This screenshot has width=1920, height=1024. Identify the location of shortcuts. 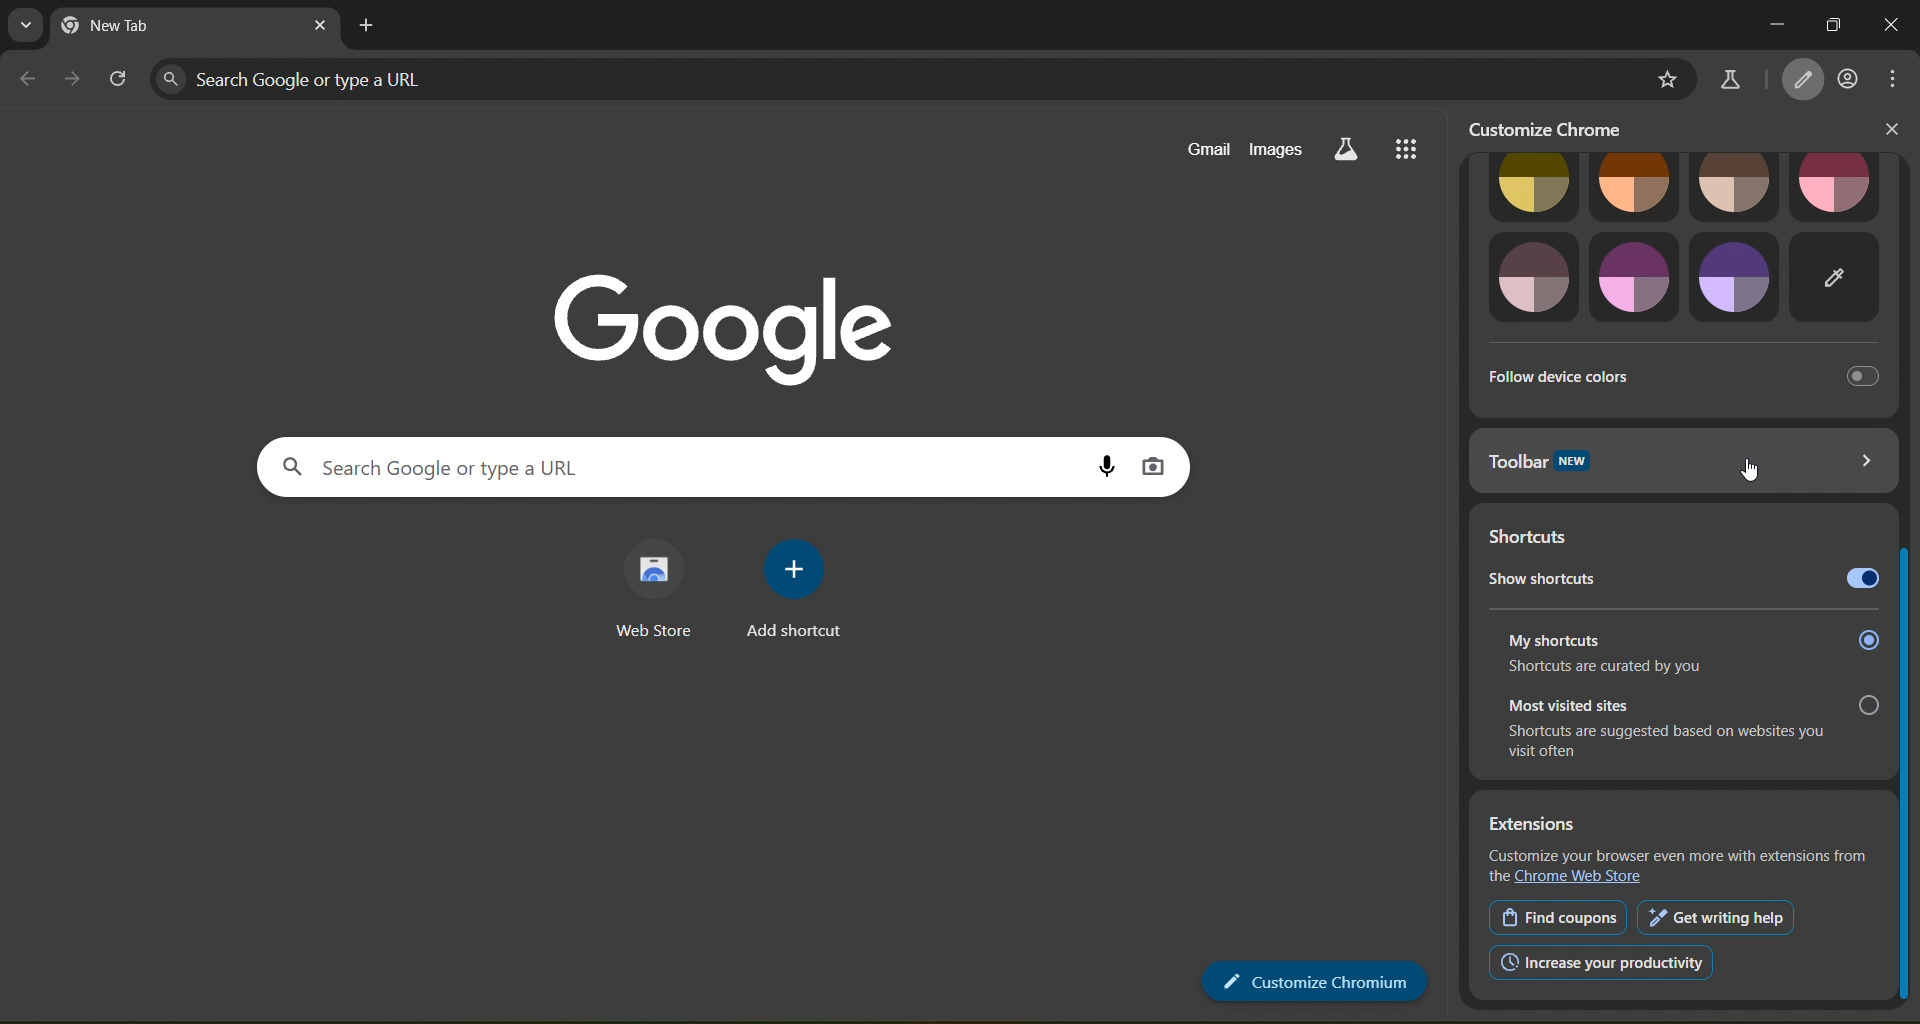
(1538, 530).